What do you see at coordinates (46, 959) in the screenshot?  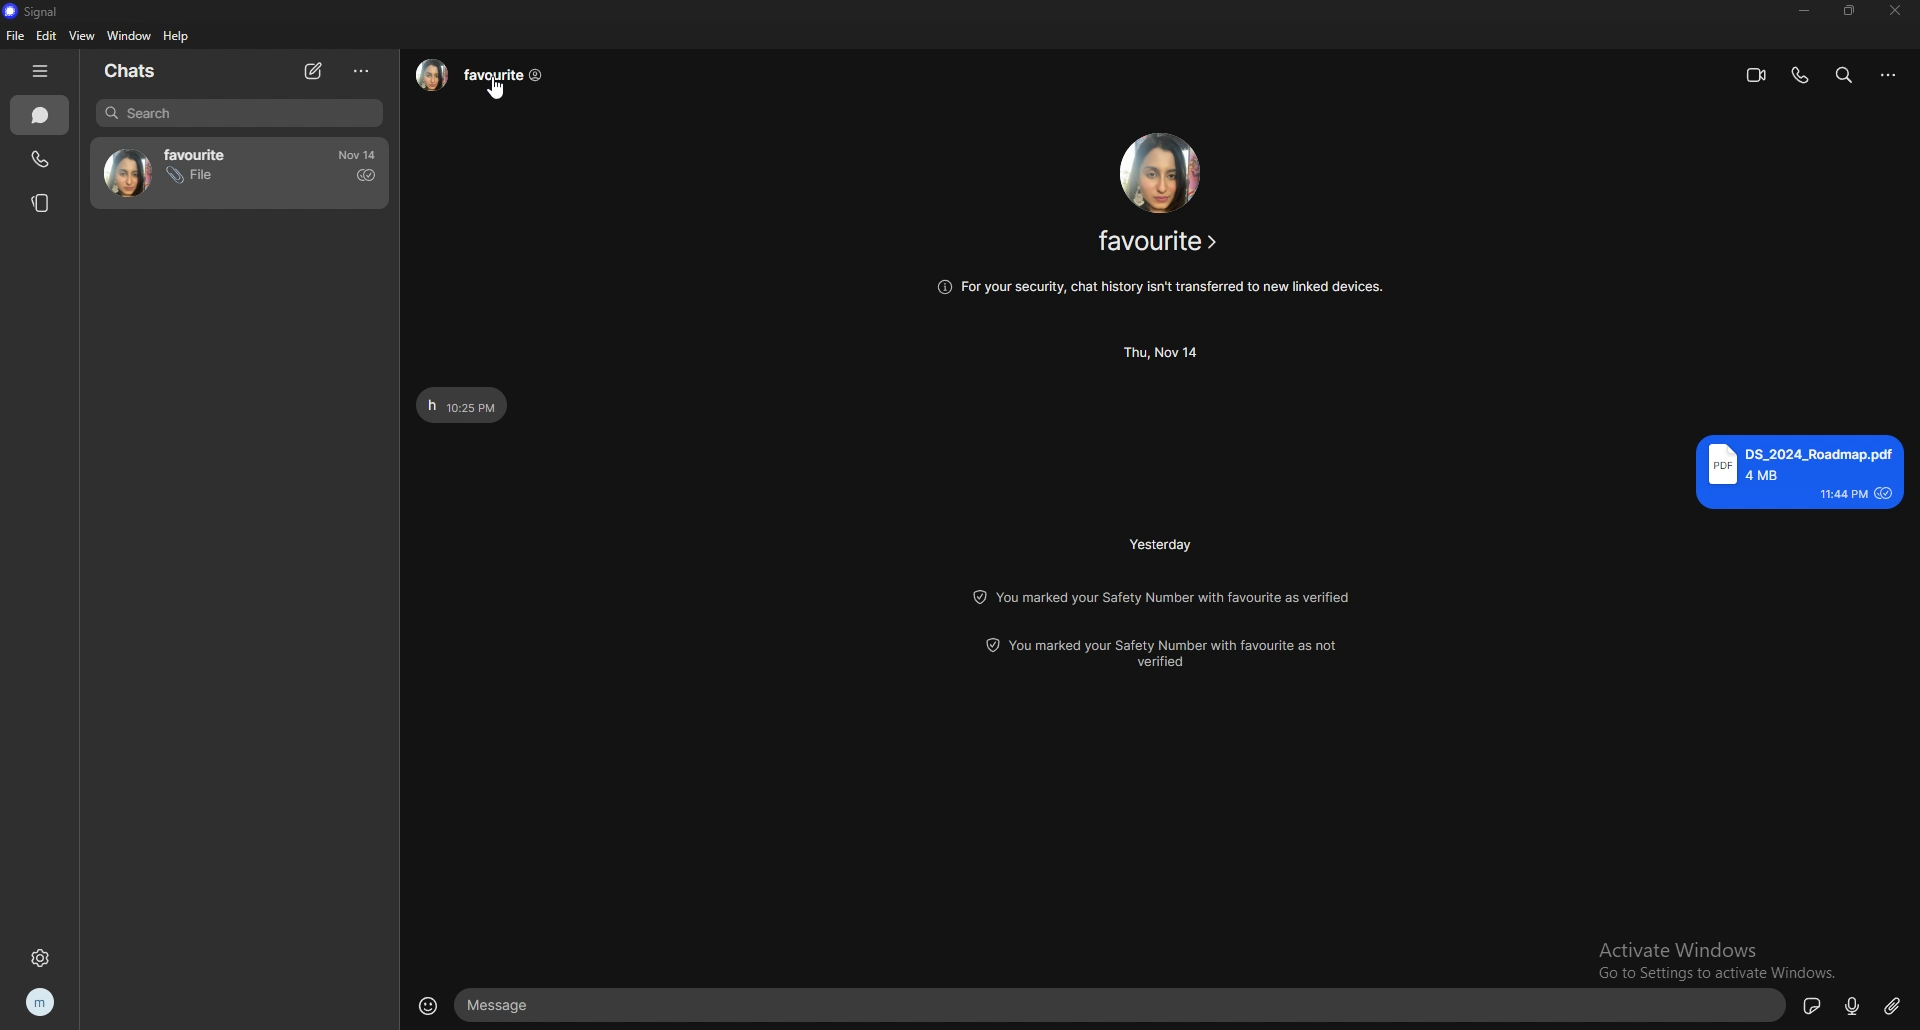 I see `settings` at bounding box center [46, 959].